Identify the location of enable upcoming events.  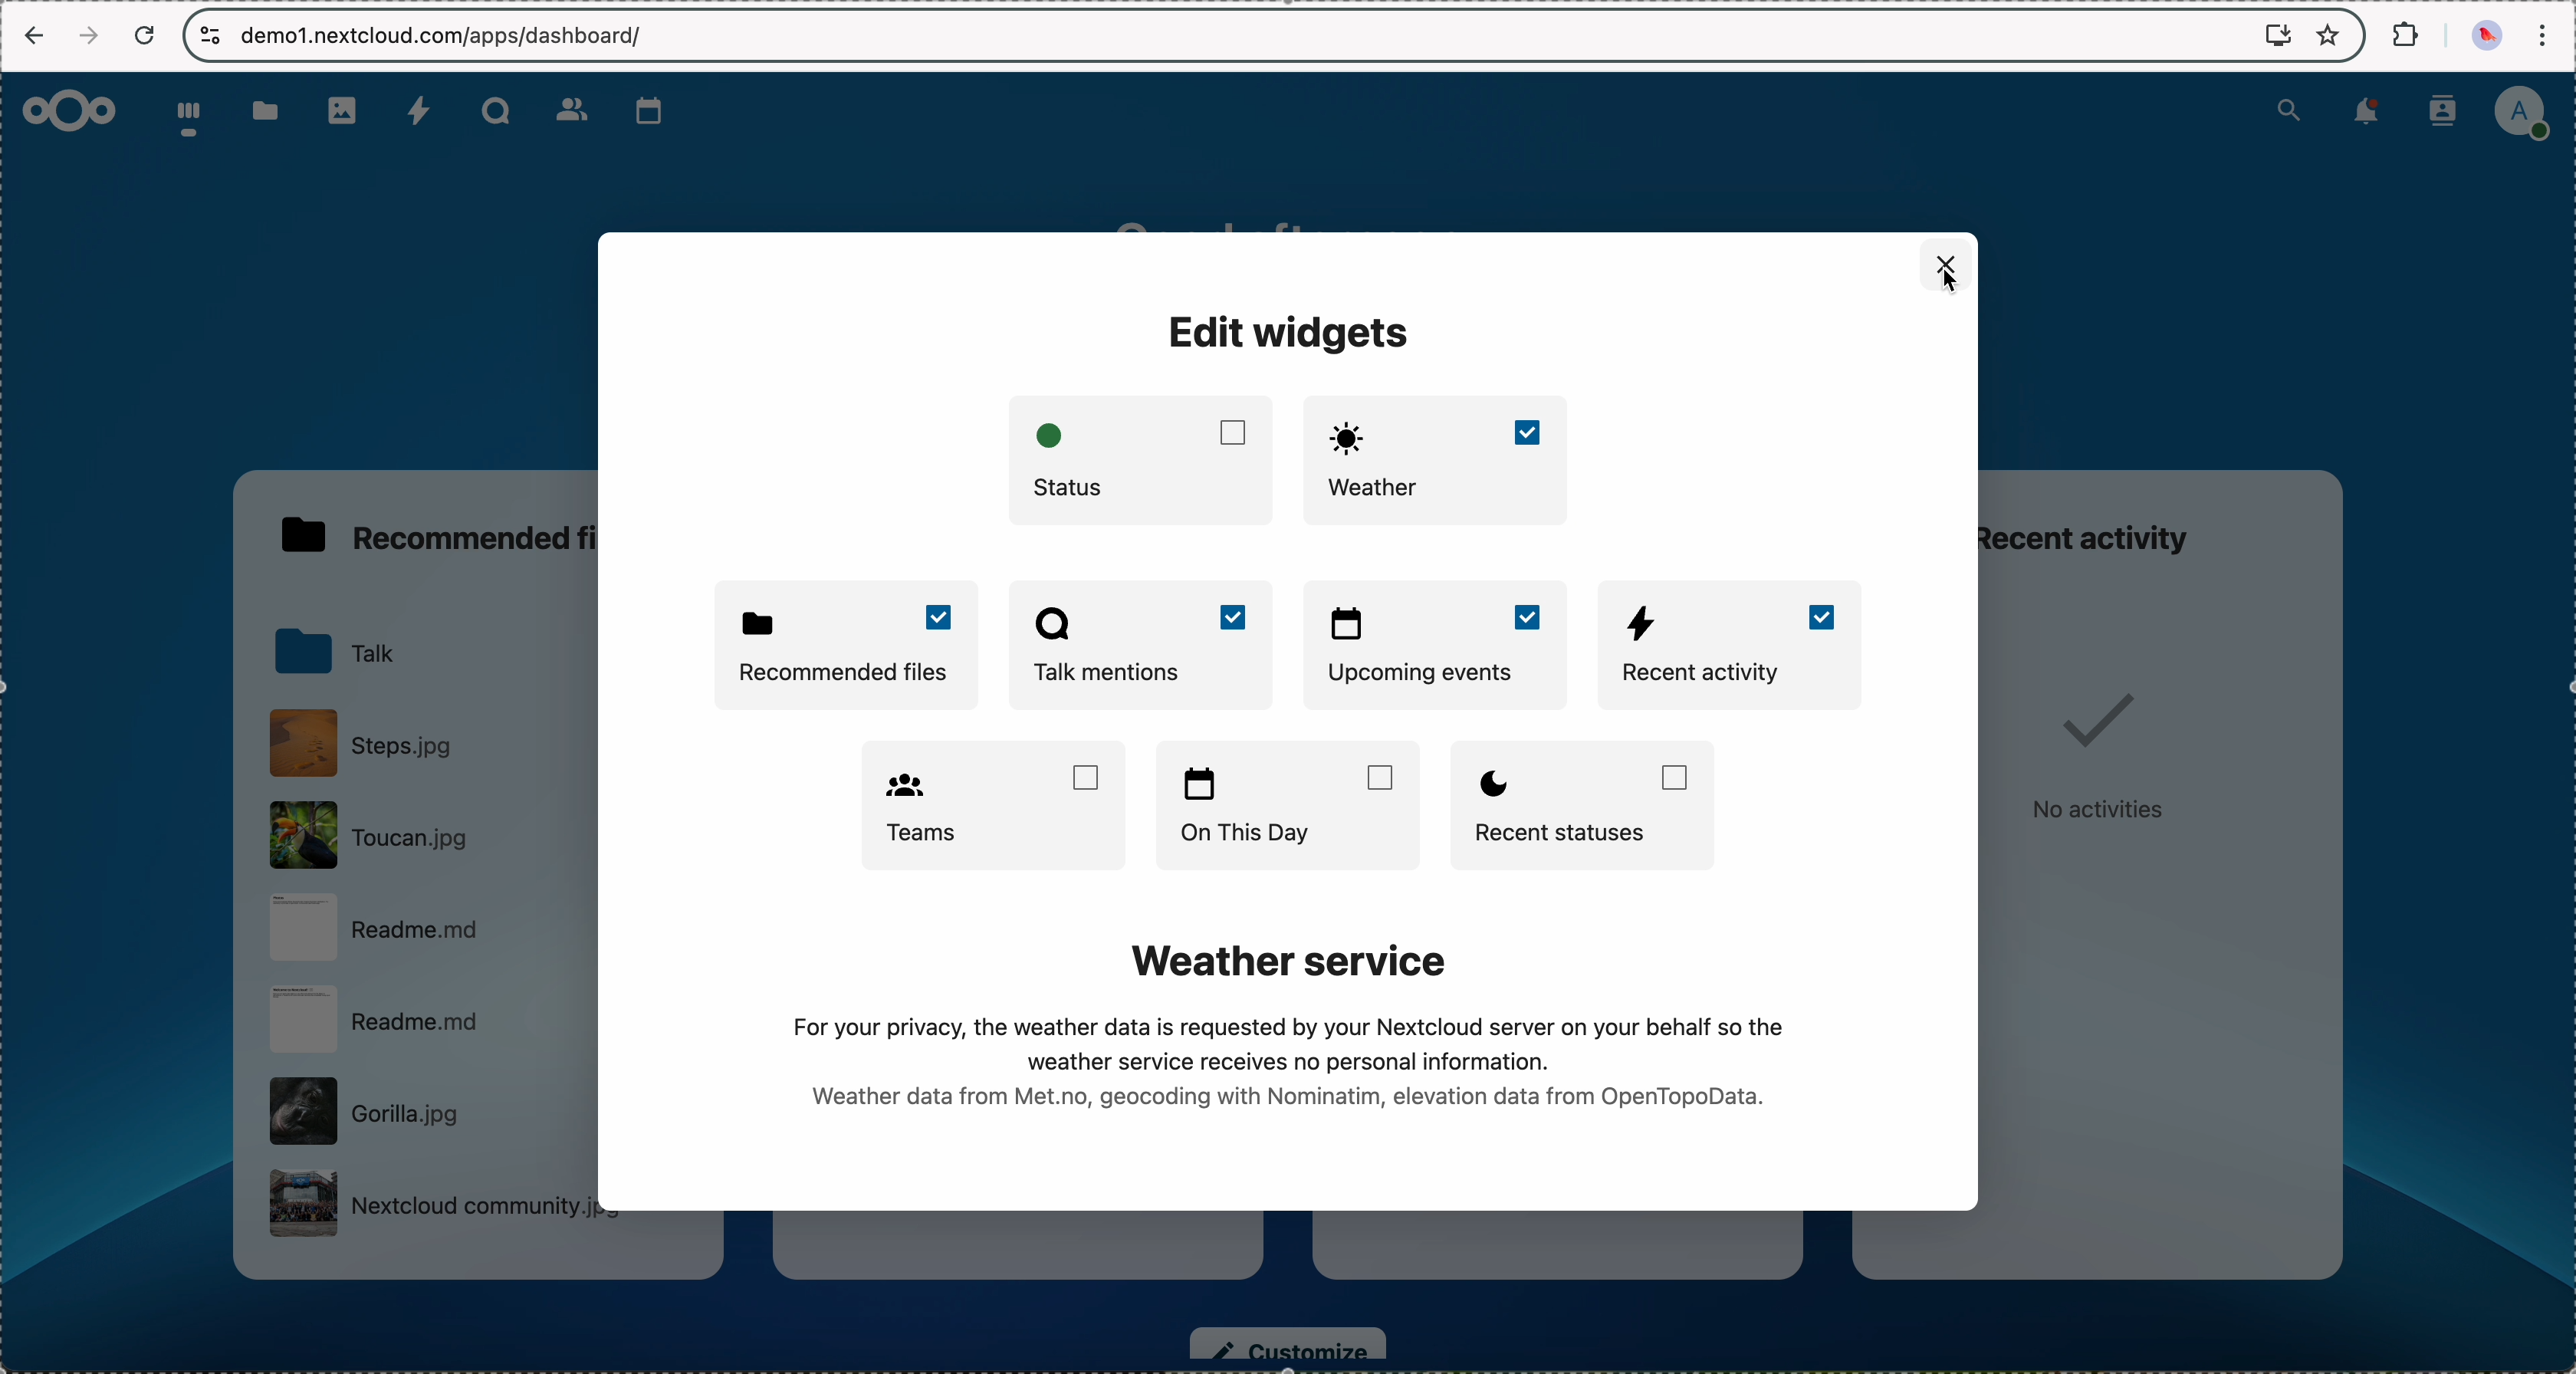
(1438, 647).